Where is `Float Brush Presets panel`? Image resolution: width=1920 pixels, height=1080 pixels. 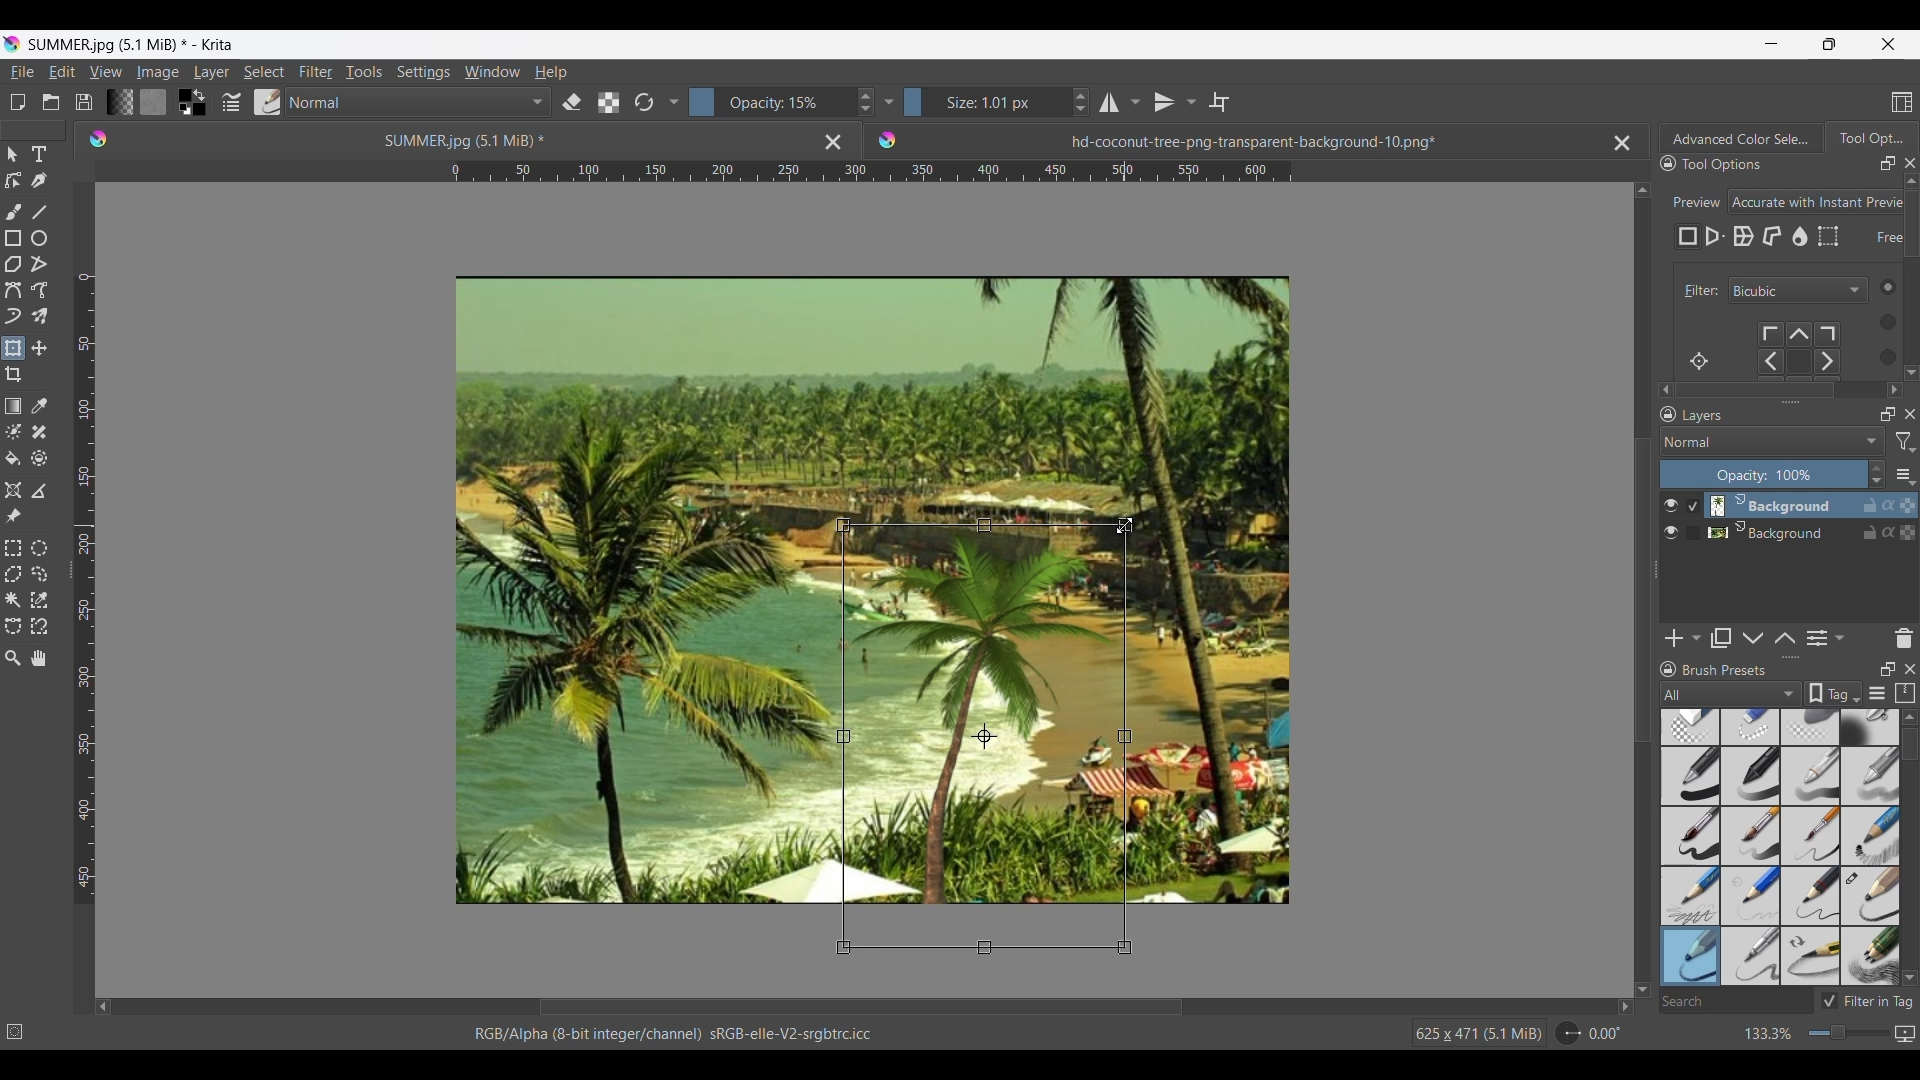
Float Brush Presets panel is located at coordinates (1889, 669).